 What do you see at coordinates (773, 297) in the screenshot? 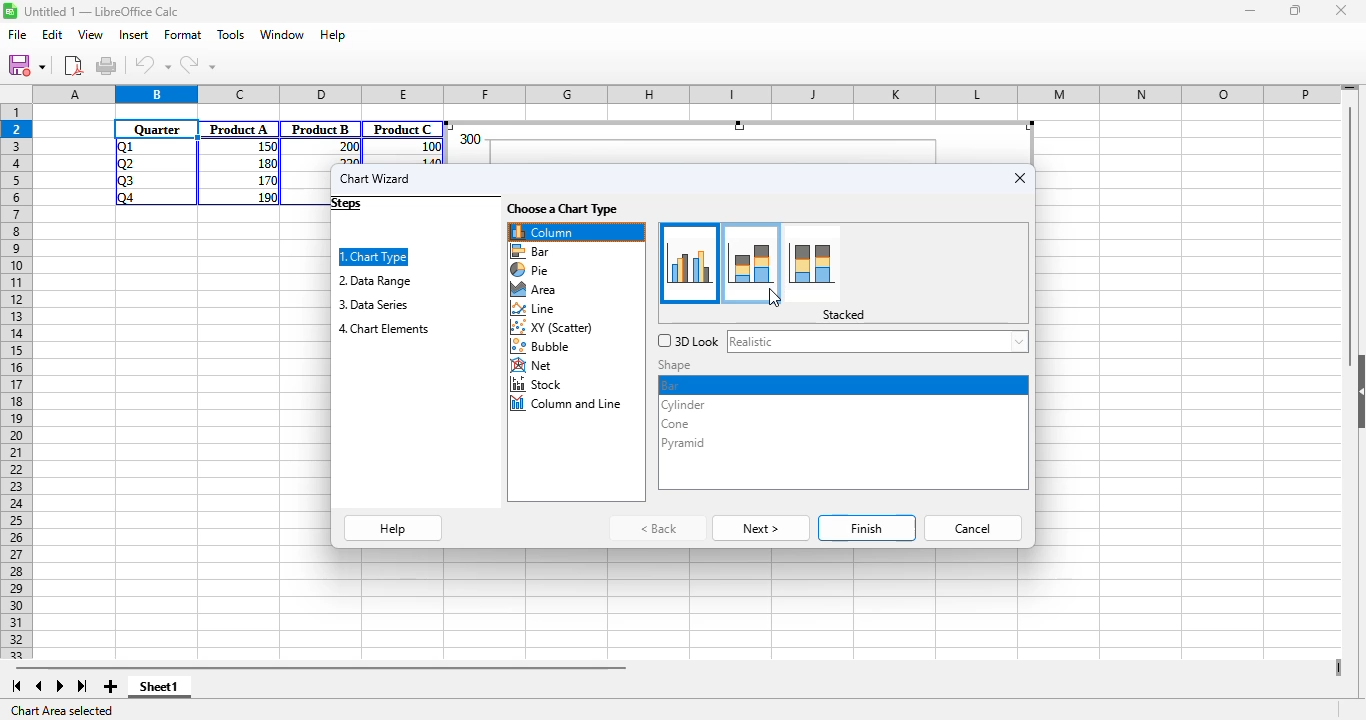
I see `cursor` at bounding box center [773, 297].